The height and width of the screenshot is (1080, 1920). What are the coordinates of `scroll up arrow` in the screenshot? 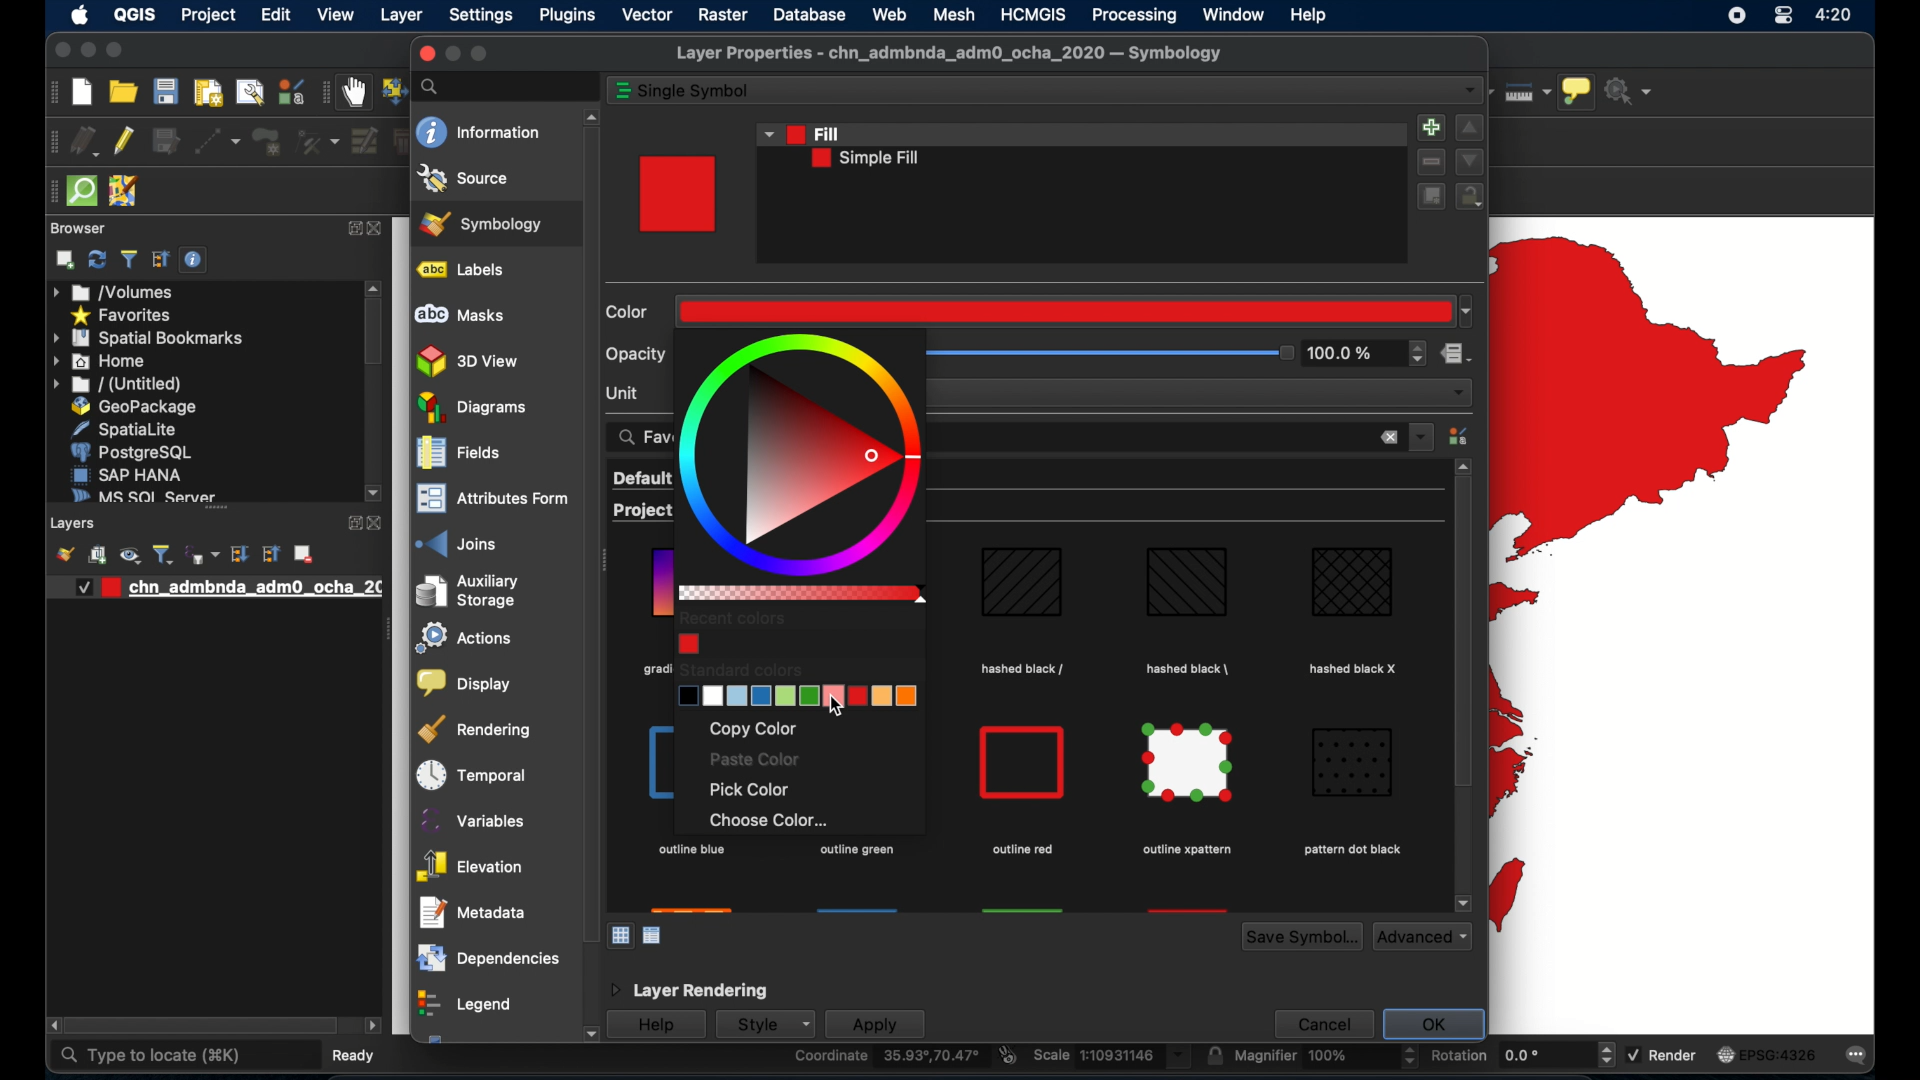 It's located at (588, 114).